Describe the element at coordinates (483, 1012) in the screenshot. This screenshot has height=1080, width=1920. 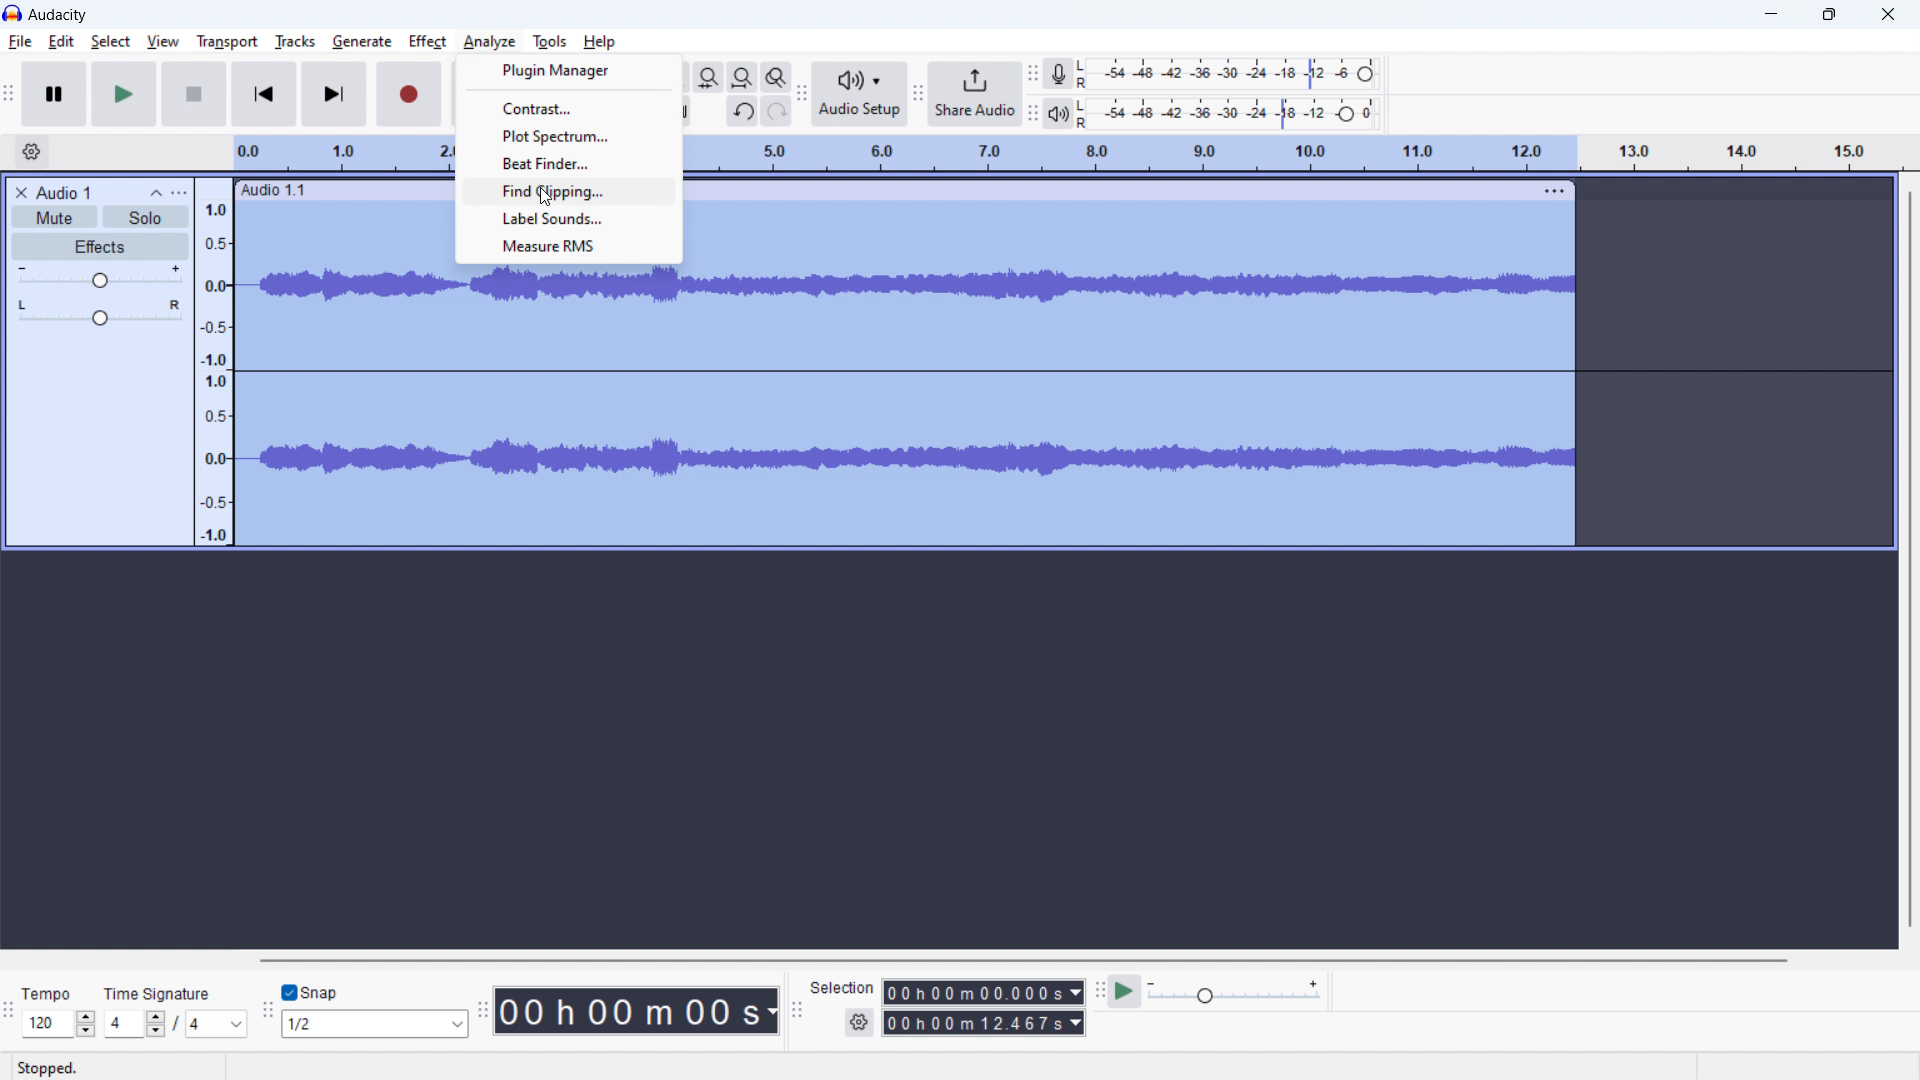
I see `time toolbar` at that location.